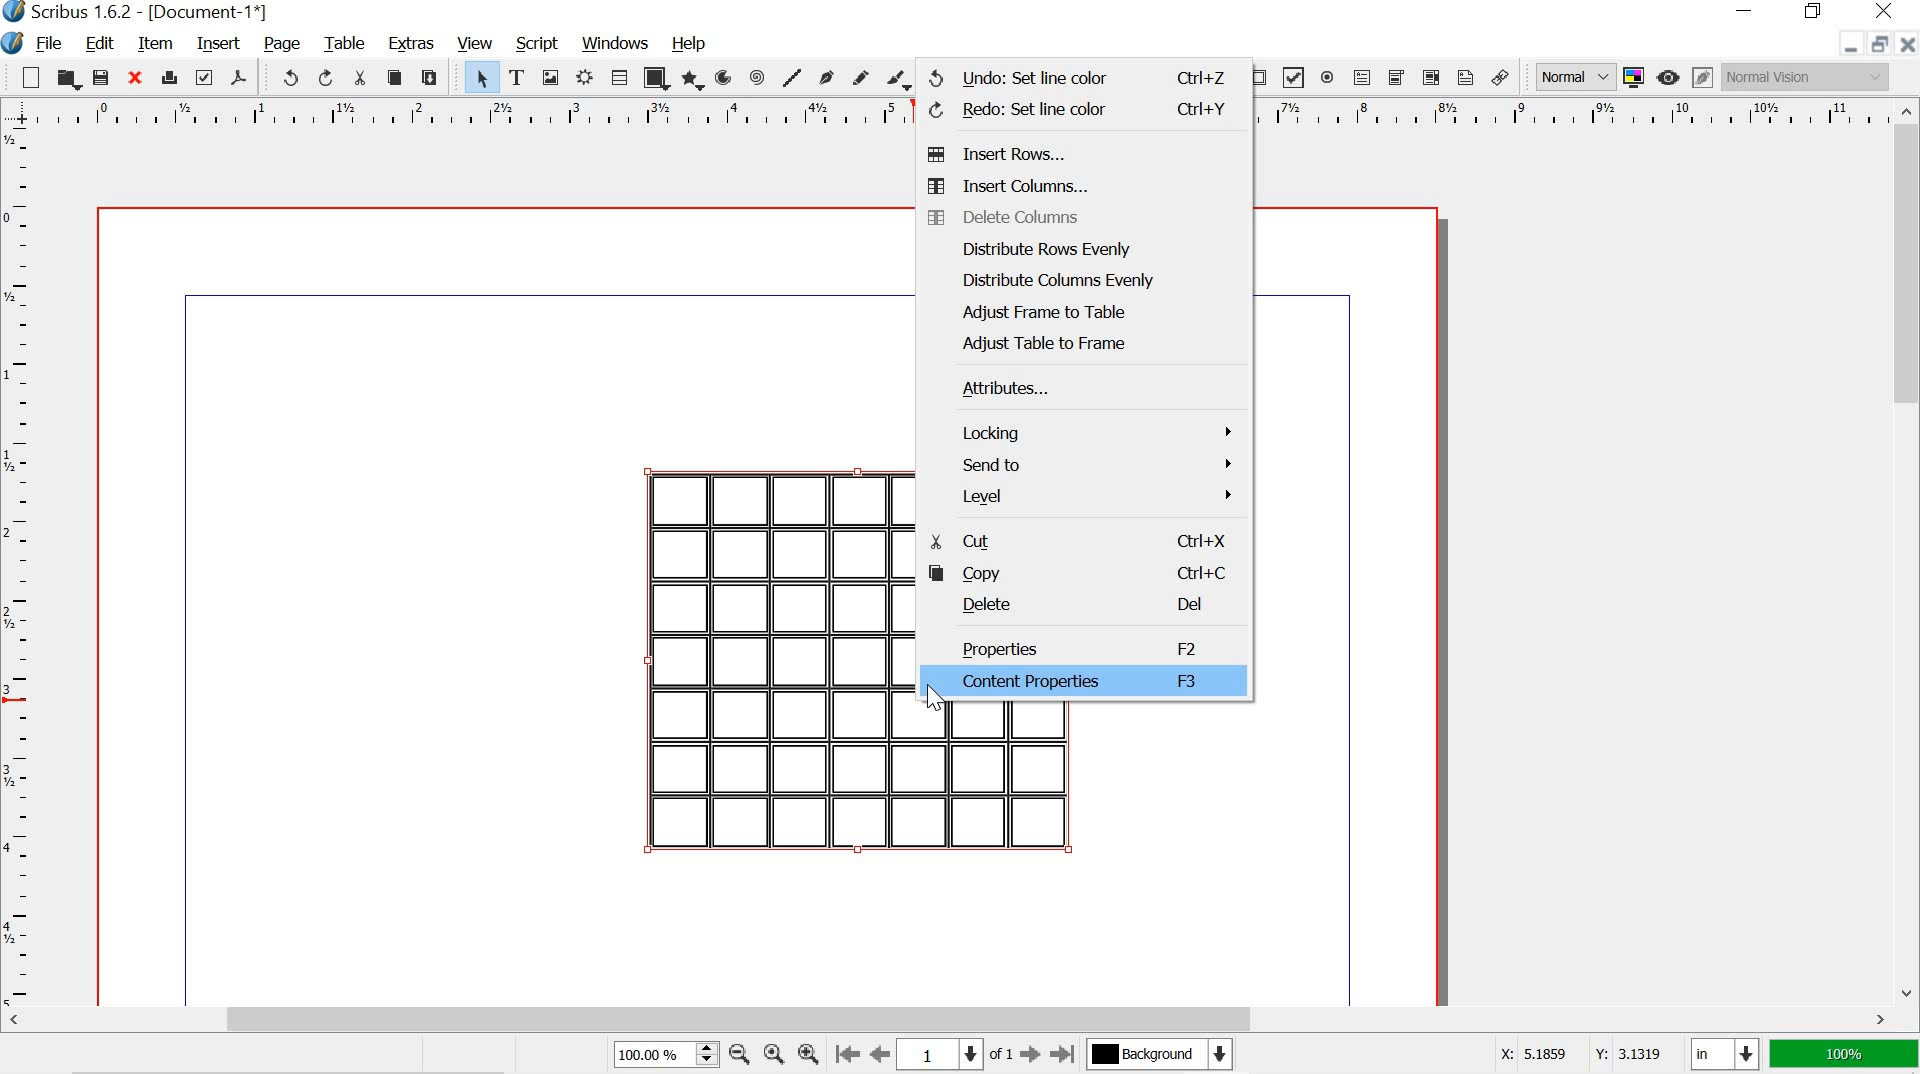 This screenshot has width=1920, height=1074. What do you see at coordinates (518, 78) in the screenshot?
I see `text frame` at bounding box center [518, 78].